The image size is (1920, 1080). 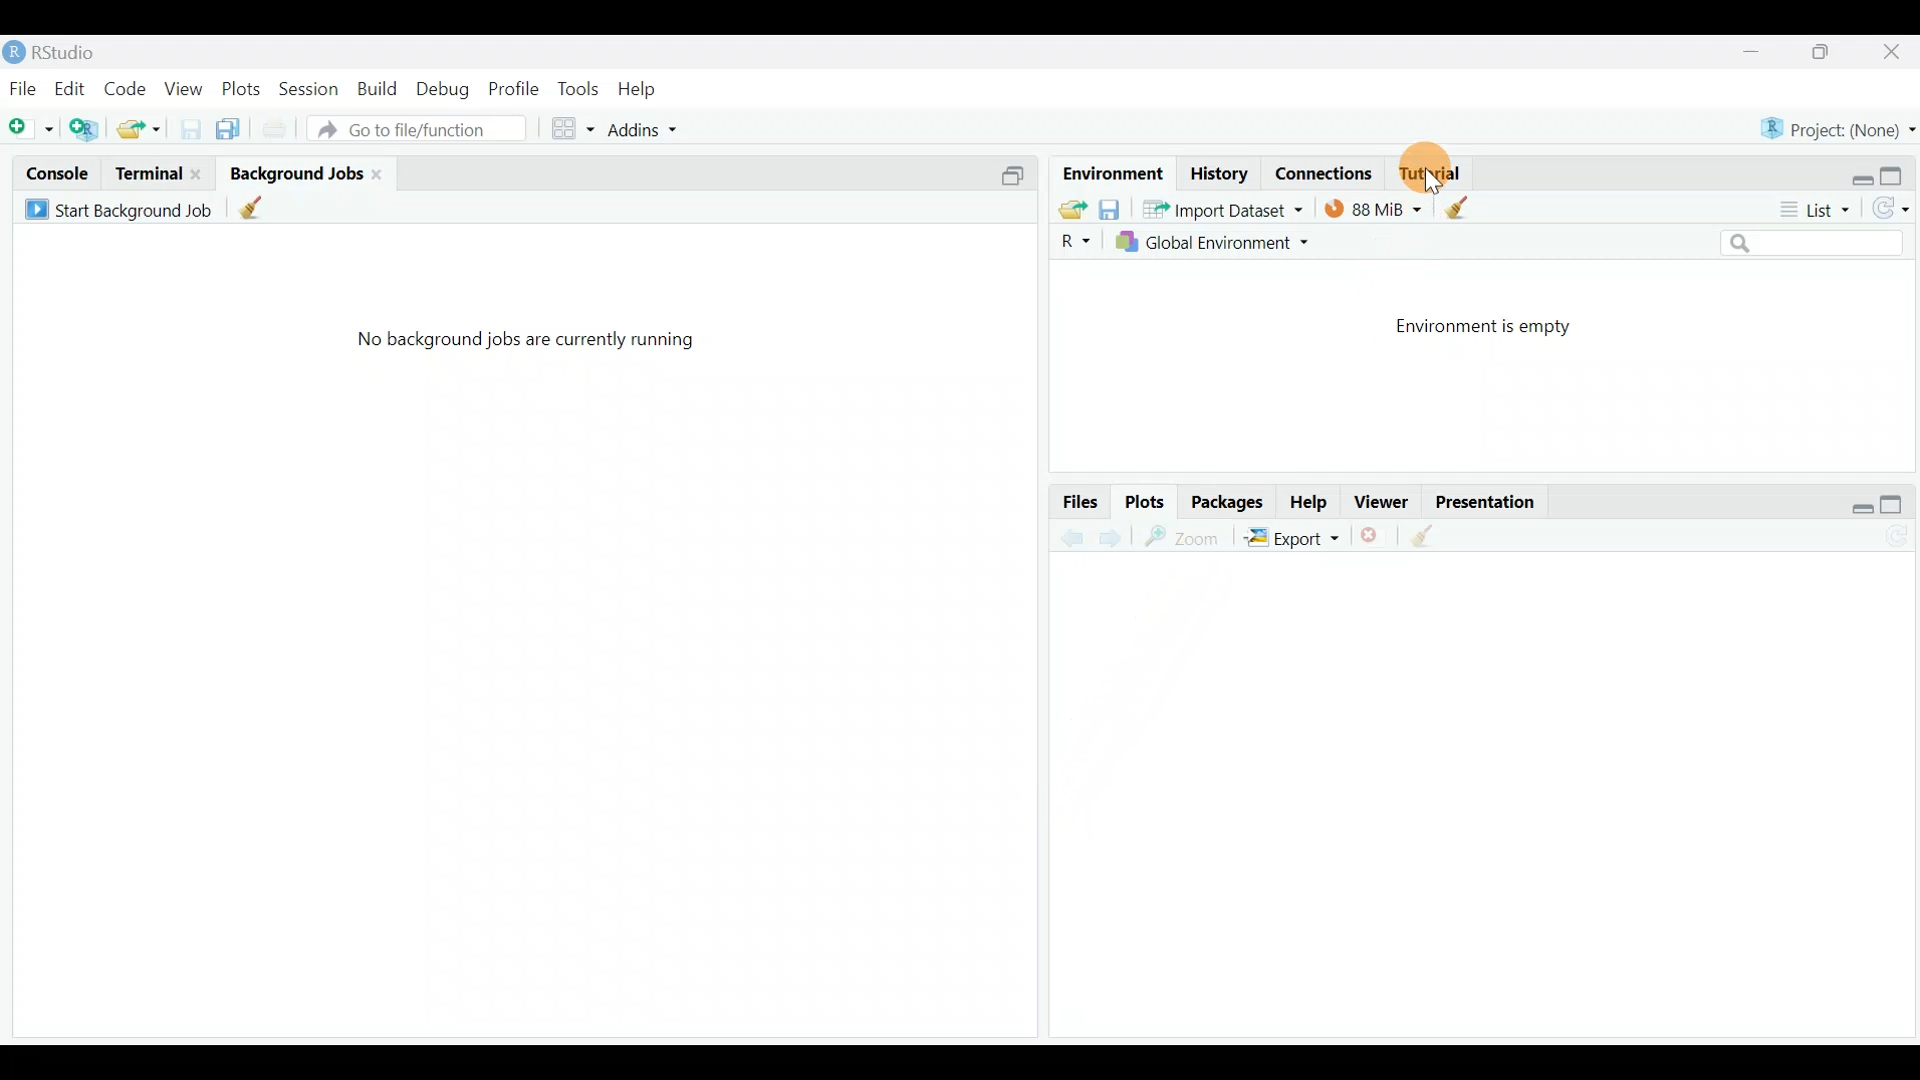 I want to click on Minimize, so click(x=1756, y=52).